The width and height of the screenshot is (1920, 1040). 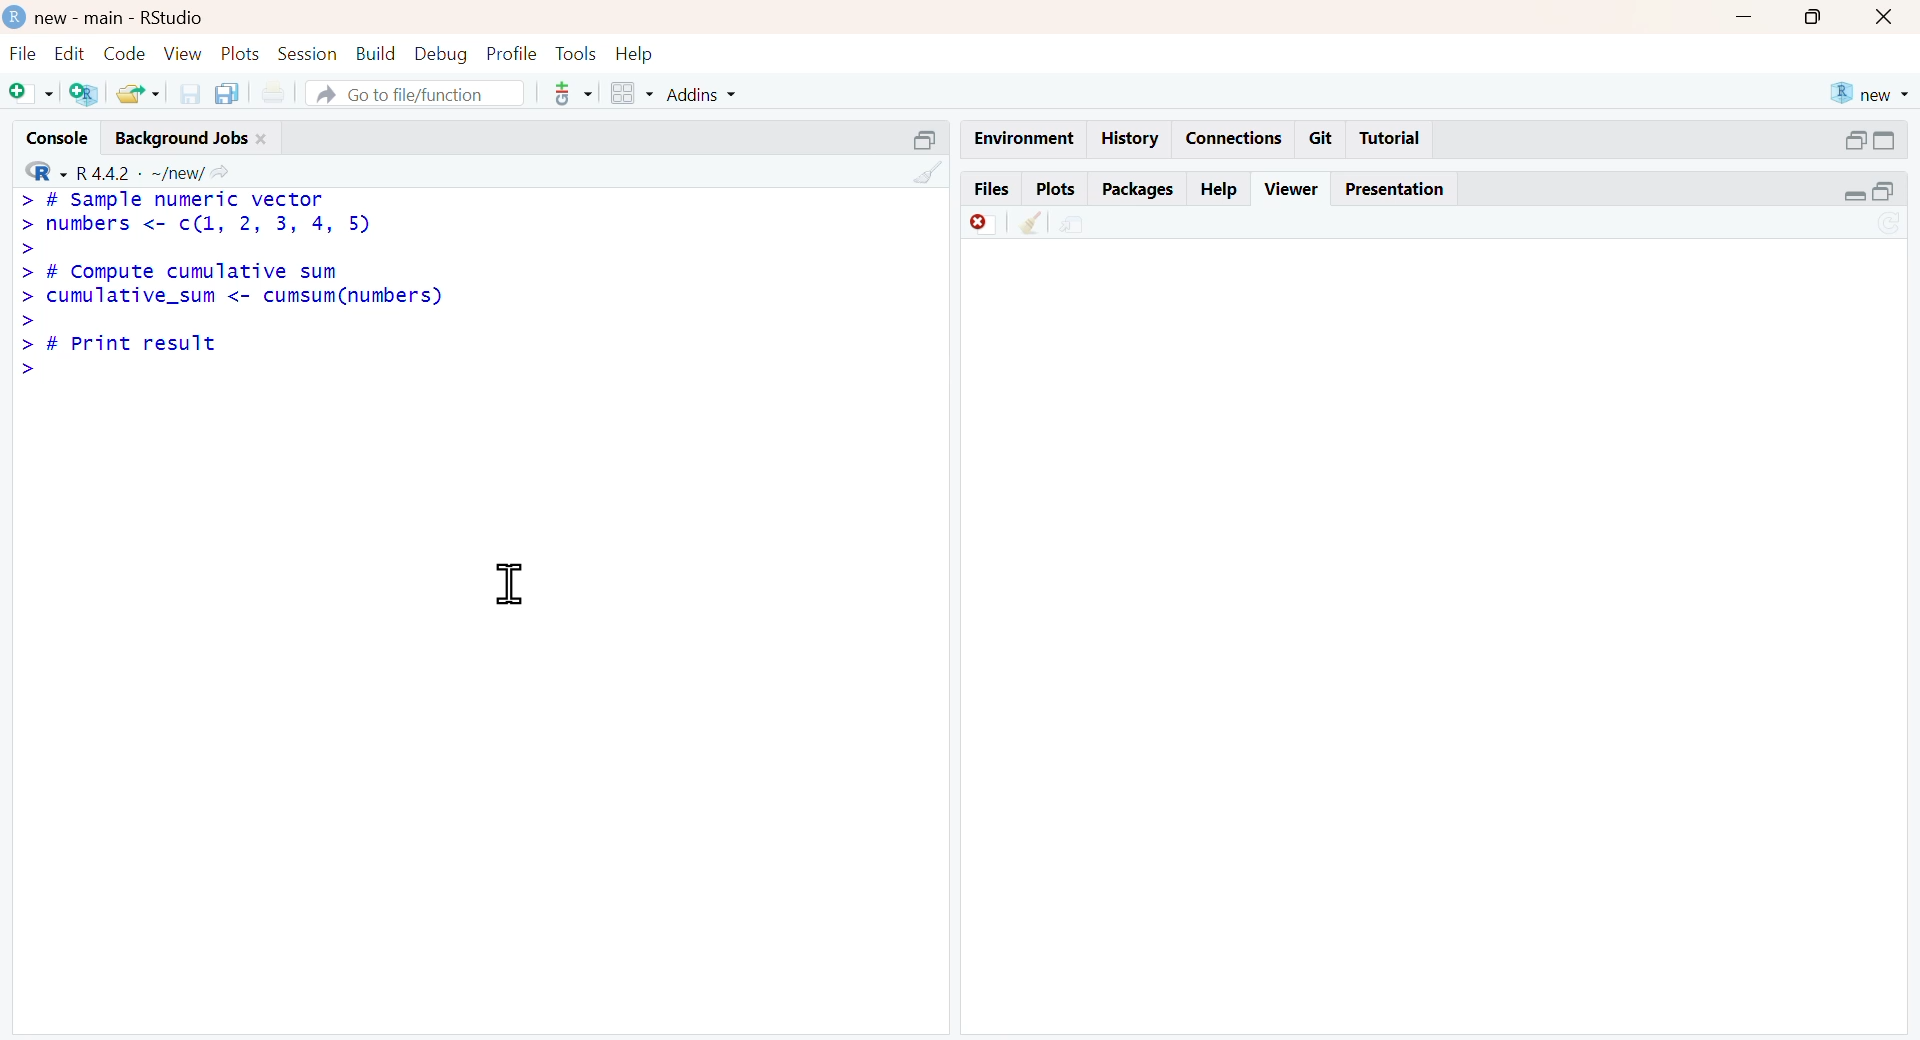 What do you see at coordinates (512, 583) in the screenshot?
I see `cursor` at bounding box center [512, 583].